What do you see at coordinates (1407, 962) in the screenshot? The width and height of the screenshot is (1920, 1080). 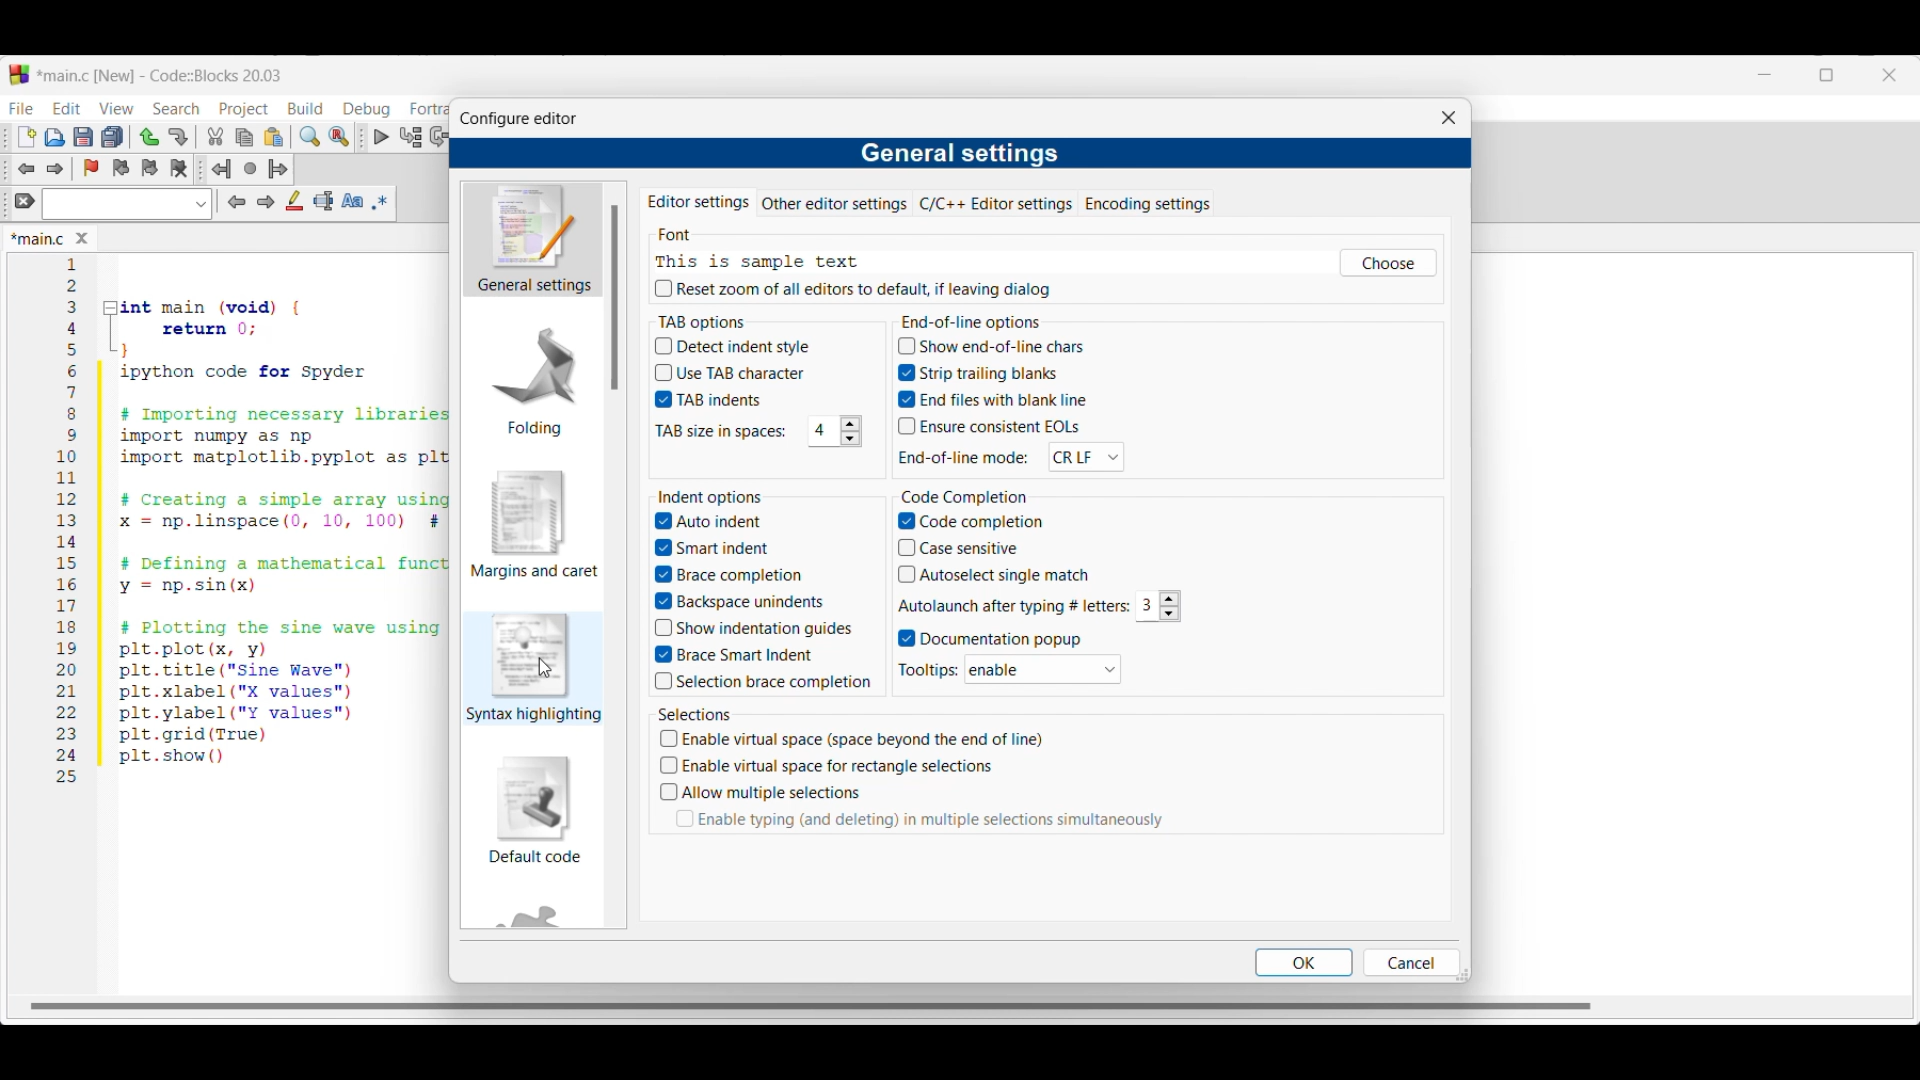 I see `Cancel` at bounding box center [1407, 962].